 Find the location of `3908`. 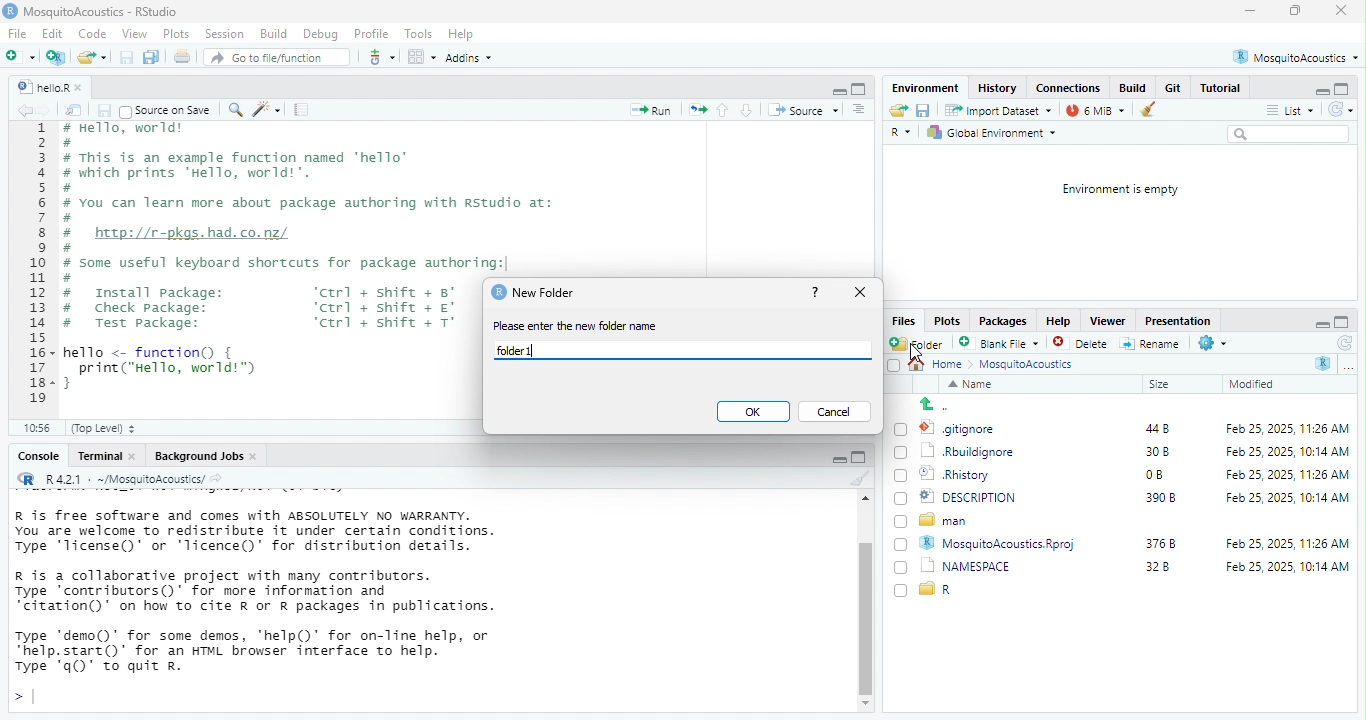

3908 is located at coordinates (1161, 499).